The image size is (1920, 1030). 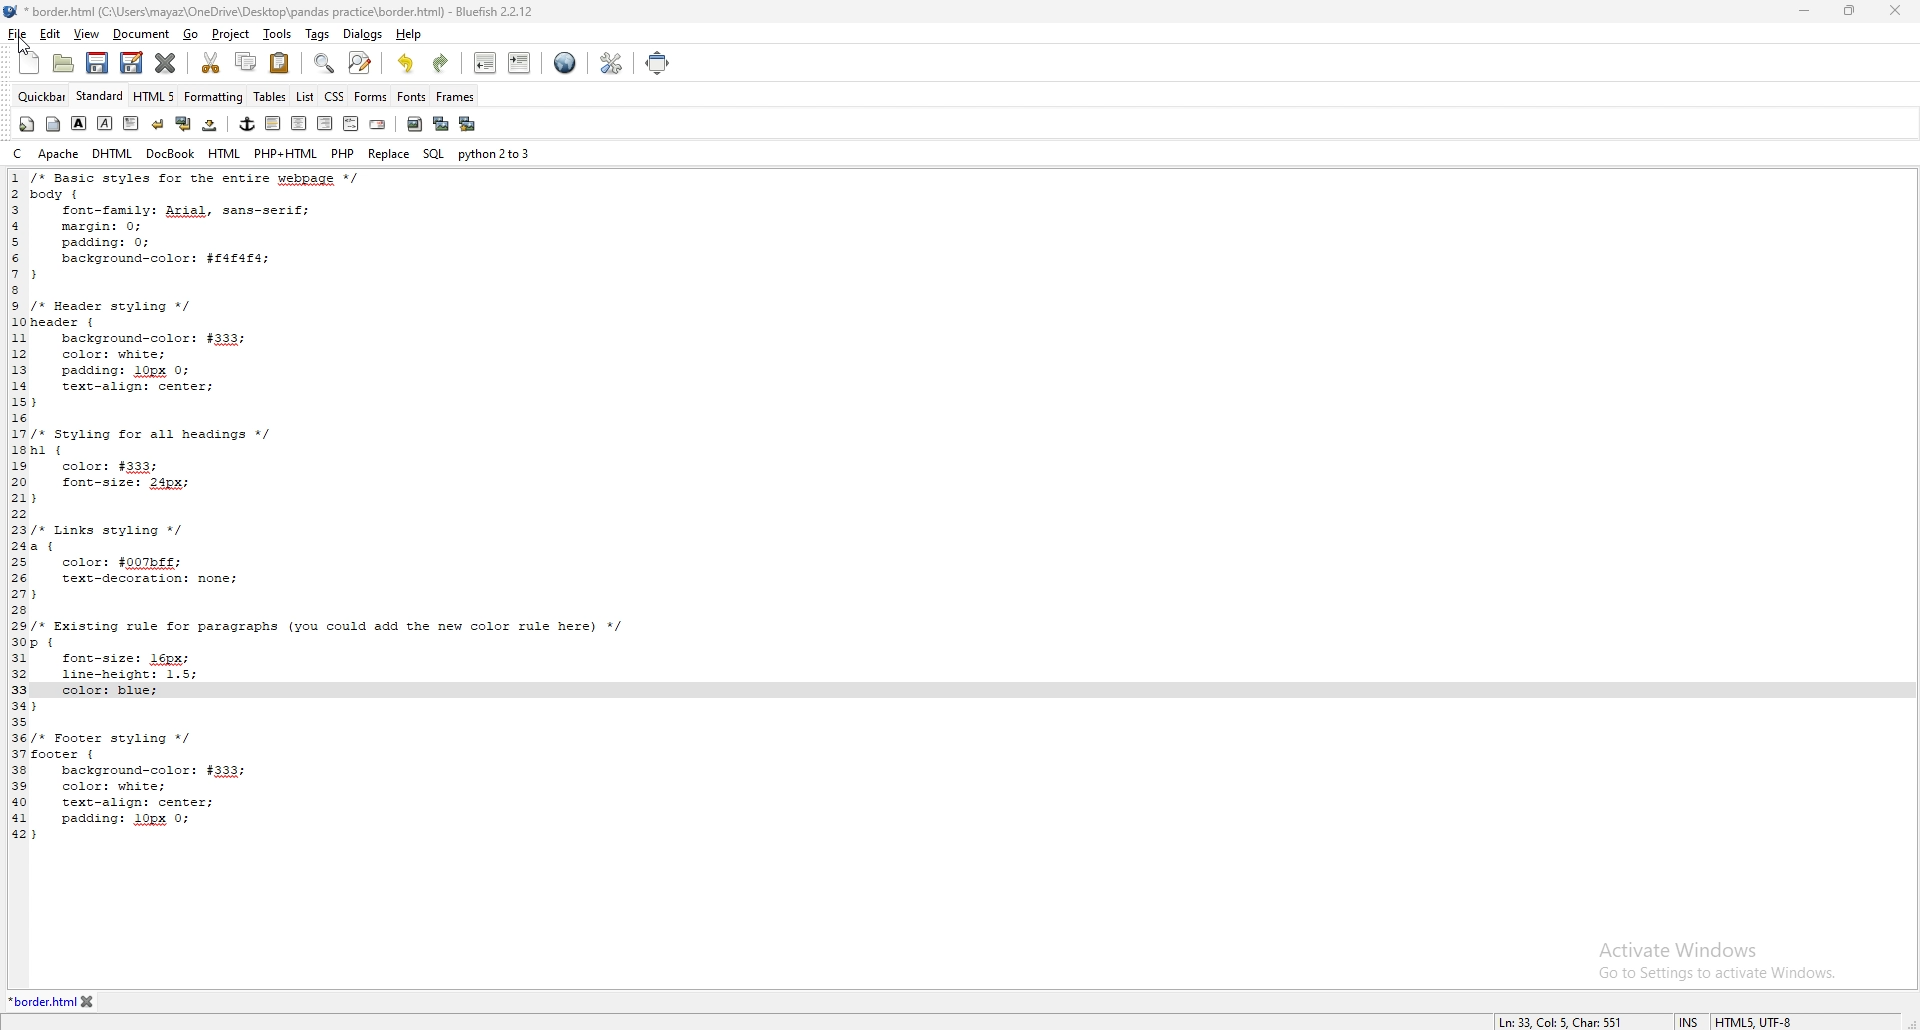 What do you see at coordinates (1734, 1021) in the screenshot?
I see `INS HTML5, UTF-8` at bounding box center [1734, 1021].